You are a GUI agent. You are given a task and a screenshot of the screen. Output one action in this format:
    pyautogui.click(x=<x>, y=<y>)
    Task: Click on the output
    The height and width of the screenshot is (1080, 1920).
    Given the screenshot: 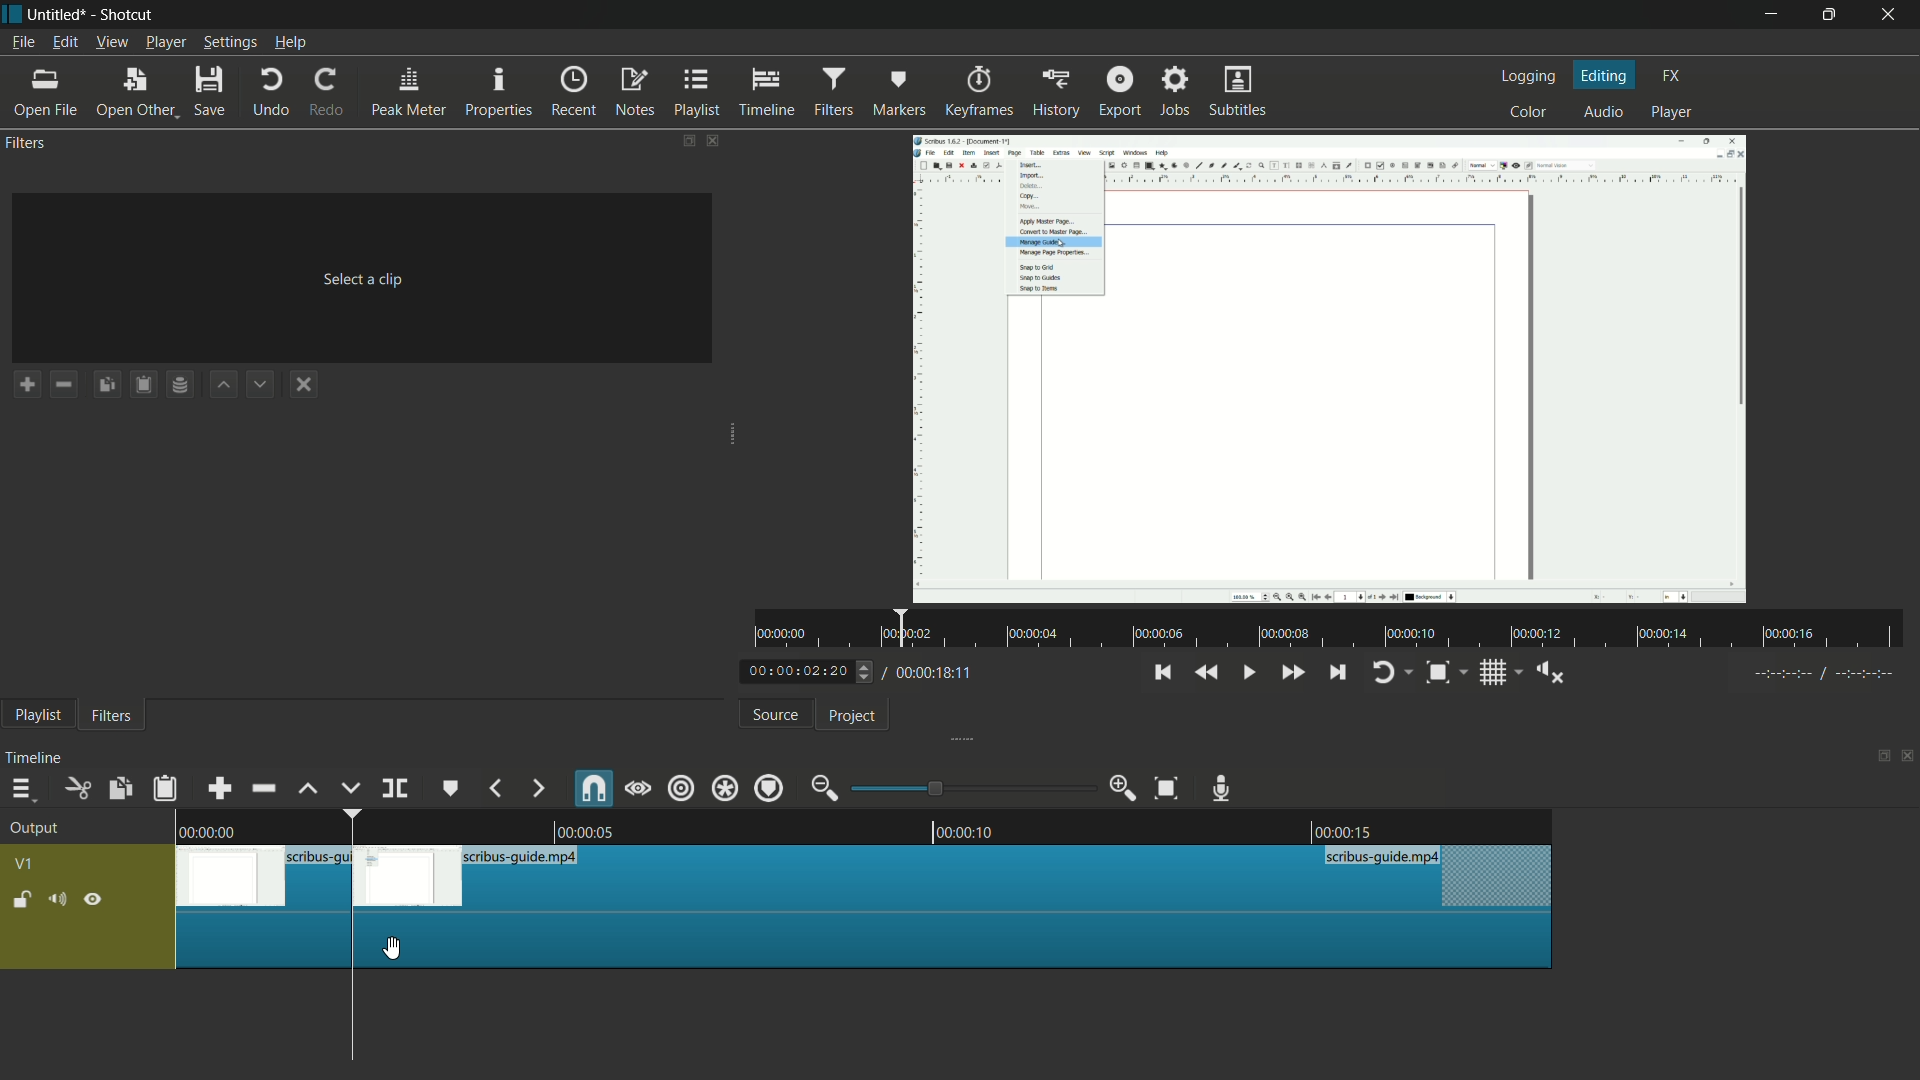 What is the action you would take?
    pyautogui.click(x=34, y=829)
    